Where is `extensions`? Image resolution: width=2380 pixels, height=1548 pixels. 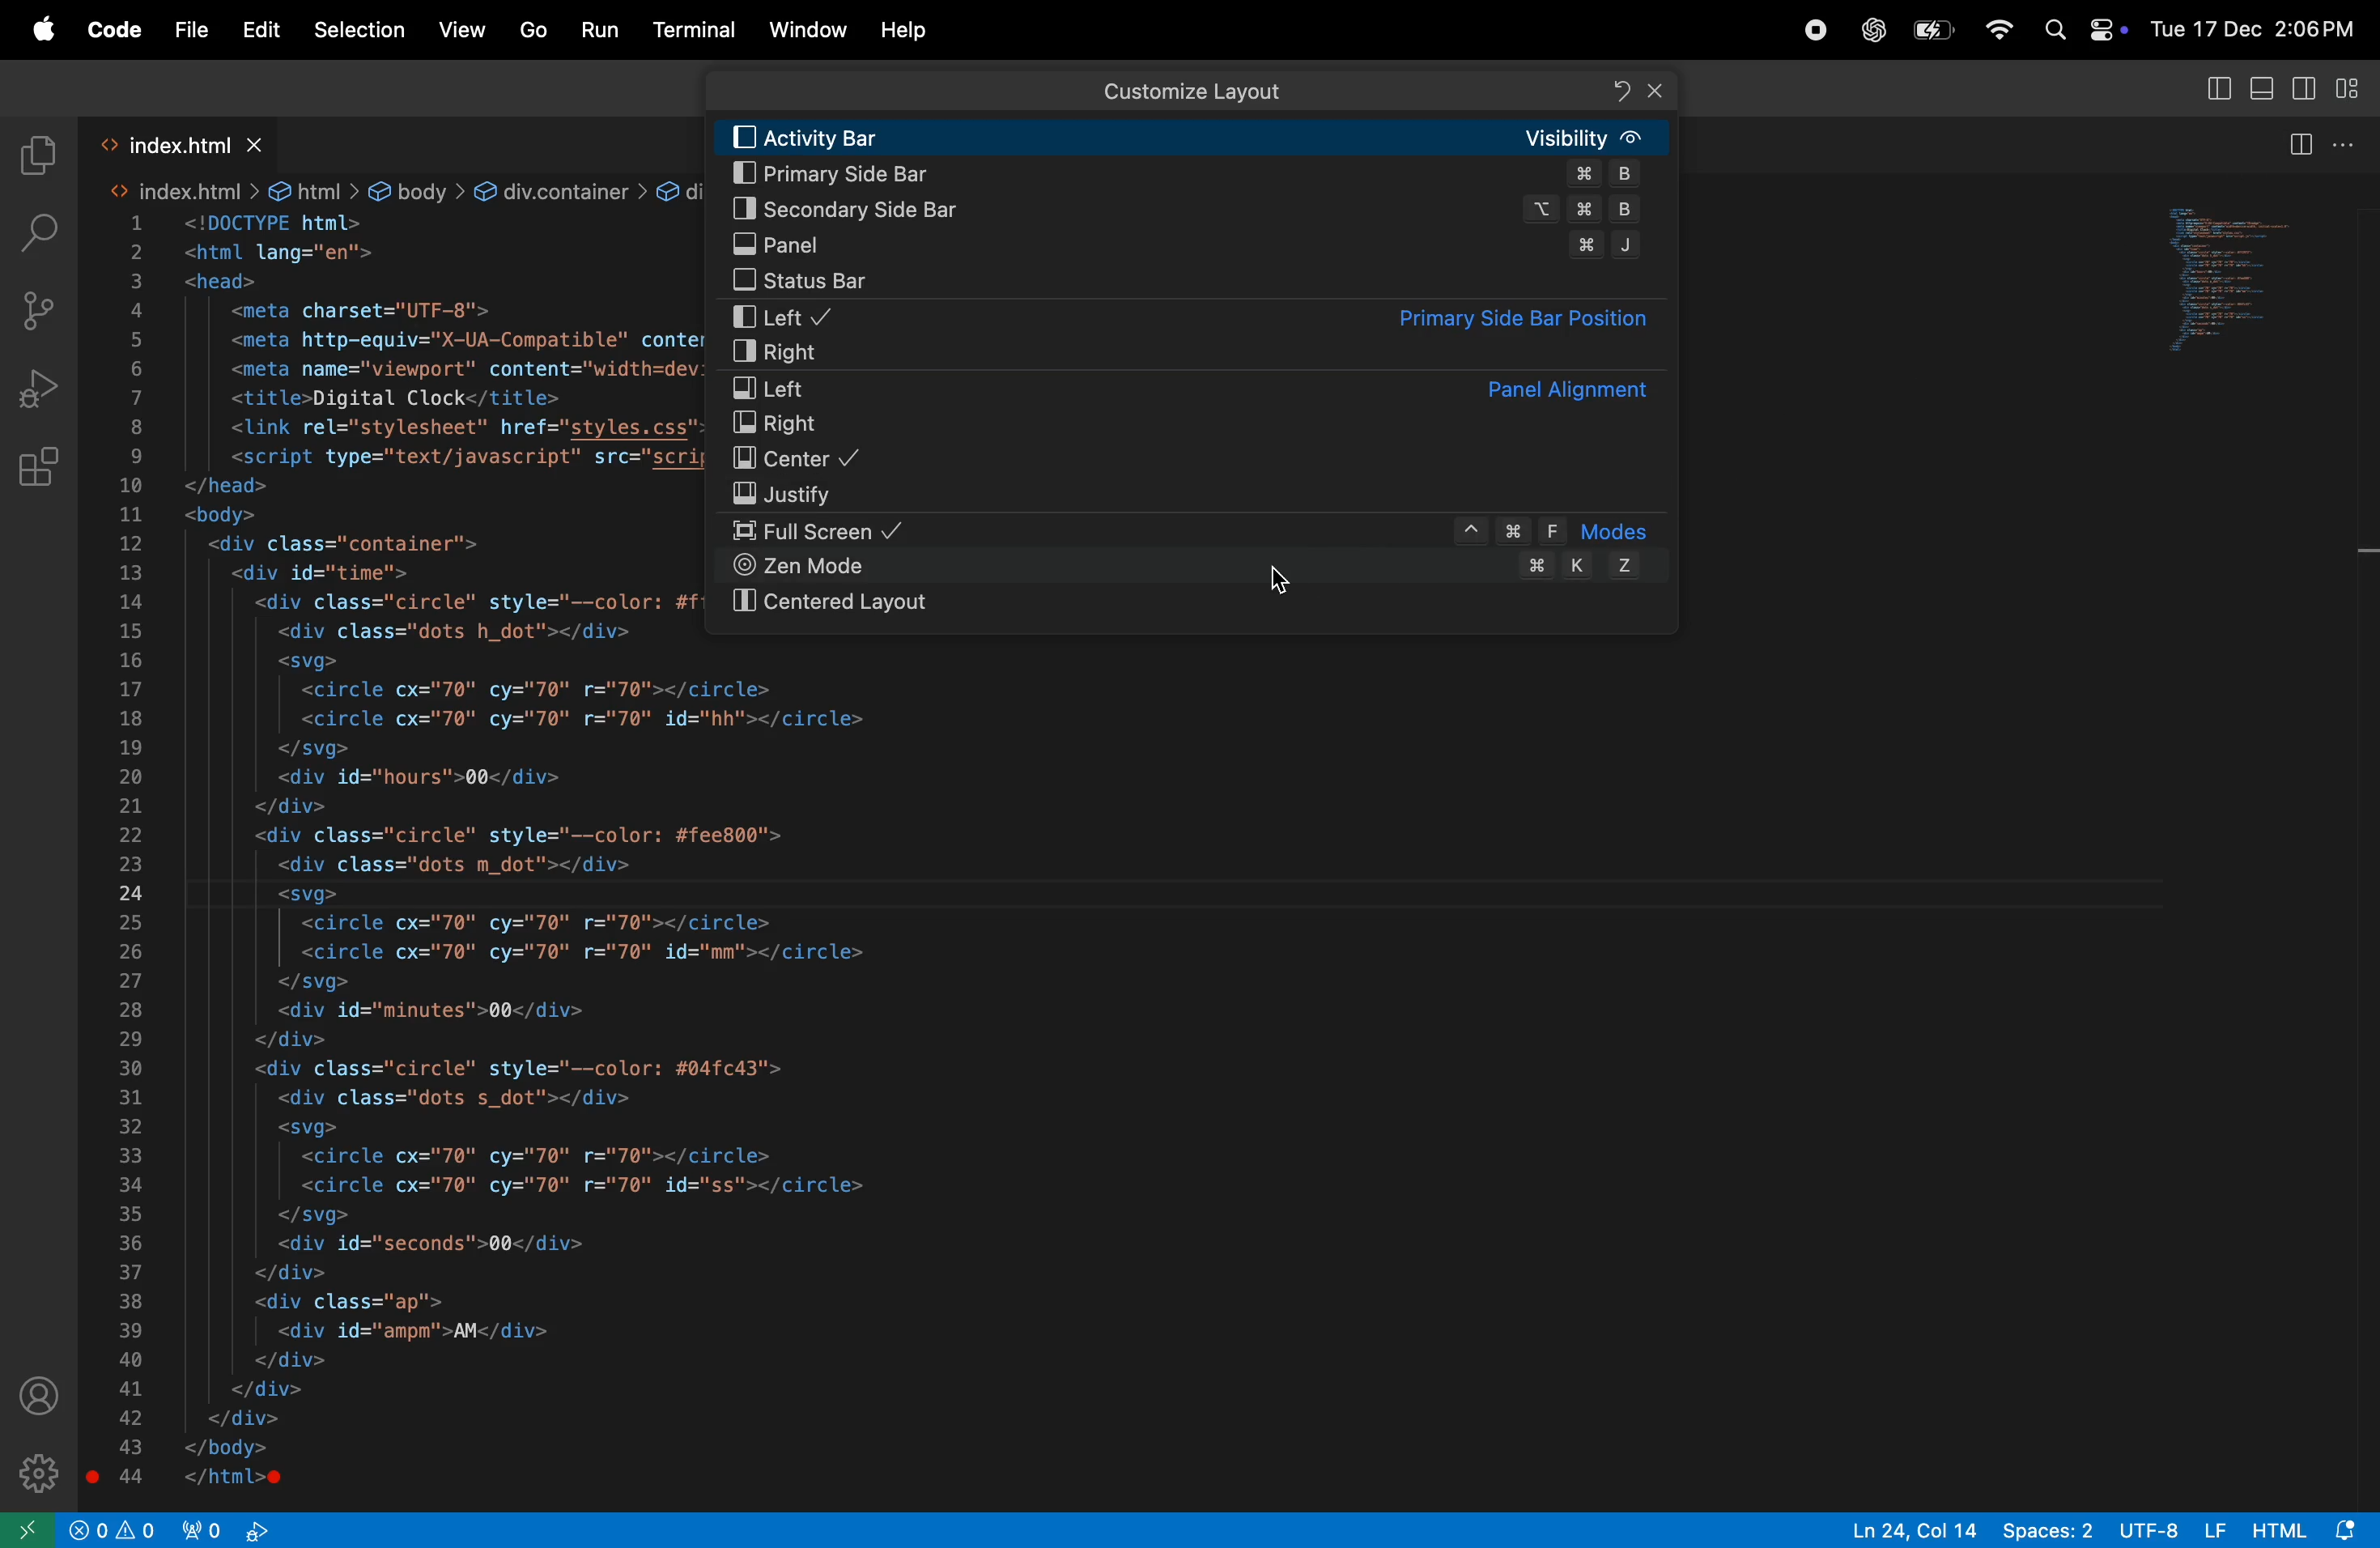
extensions is located at coordinates (42, 466).